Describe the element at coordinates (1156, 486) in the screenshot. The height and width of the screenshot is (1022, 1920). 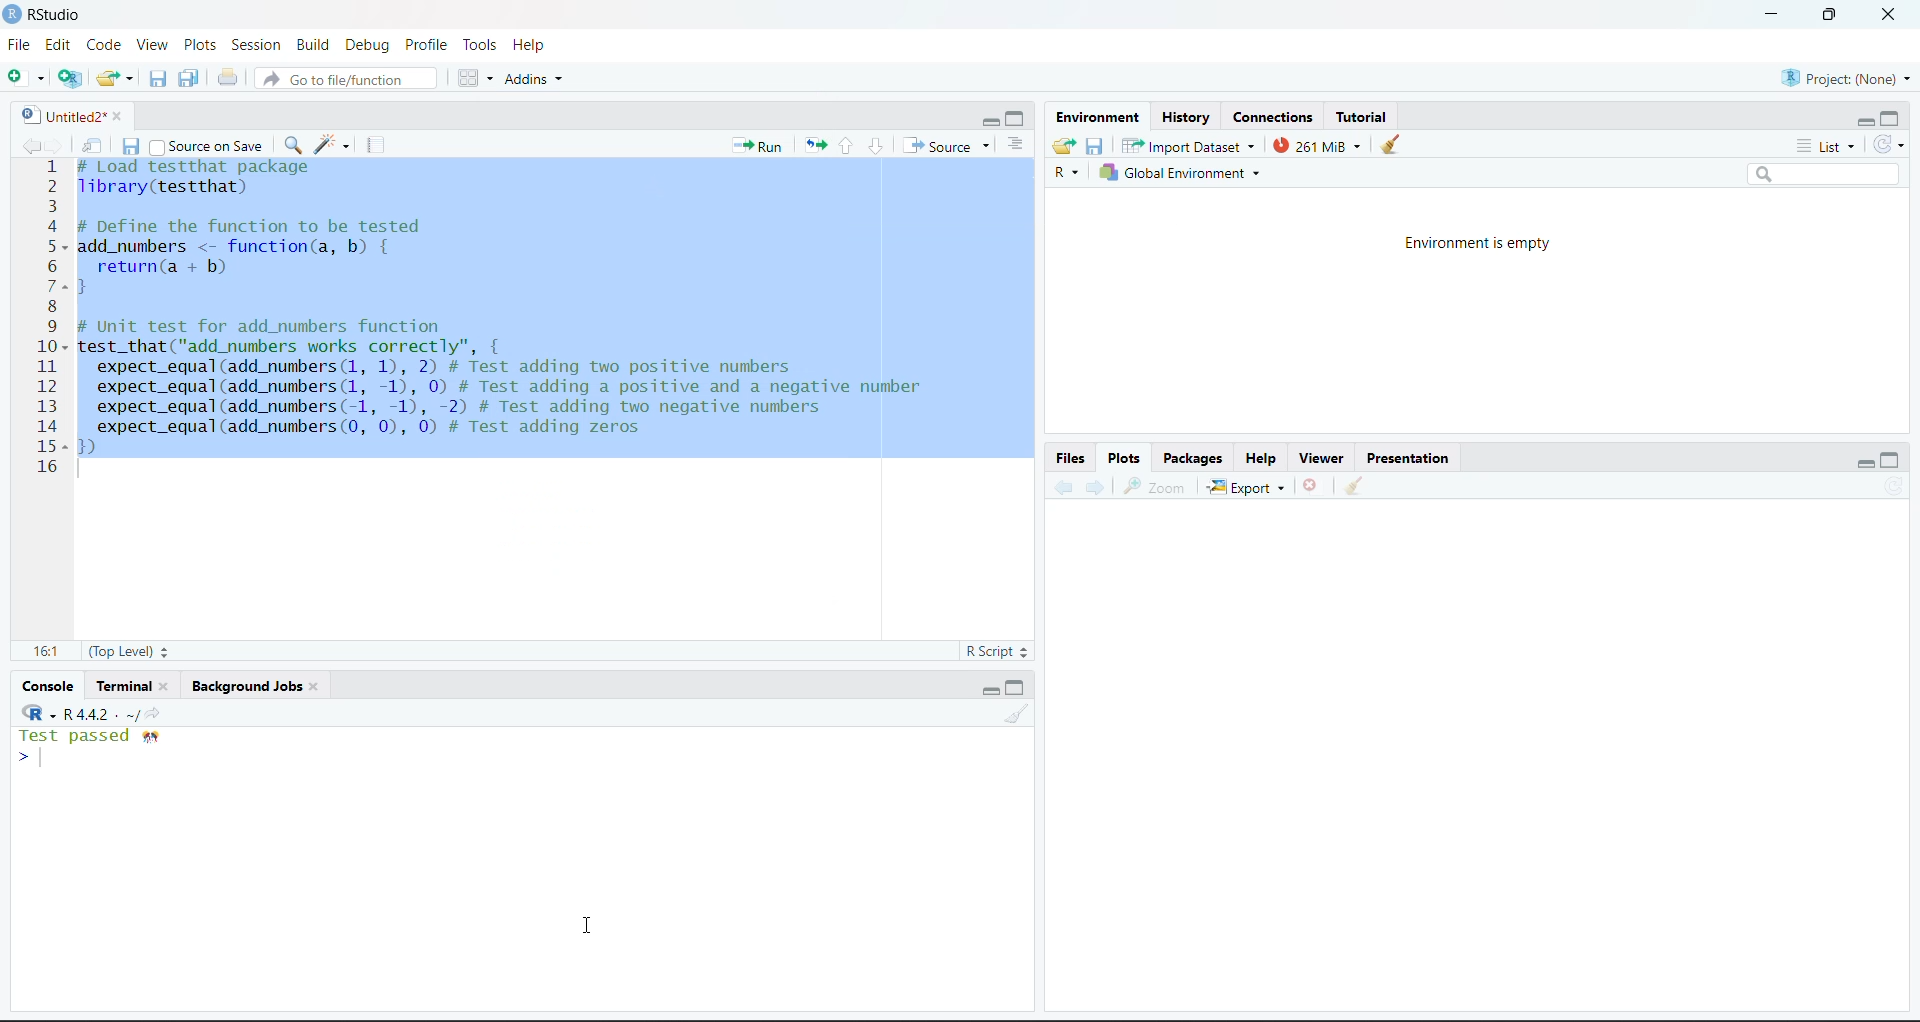
I see `Zoom` at that location.